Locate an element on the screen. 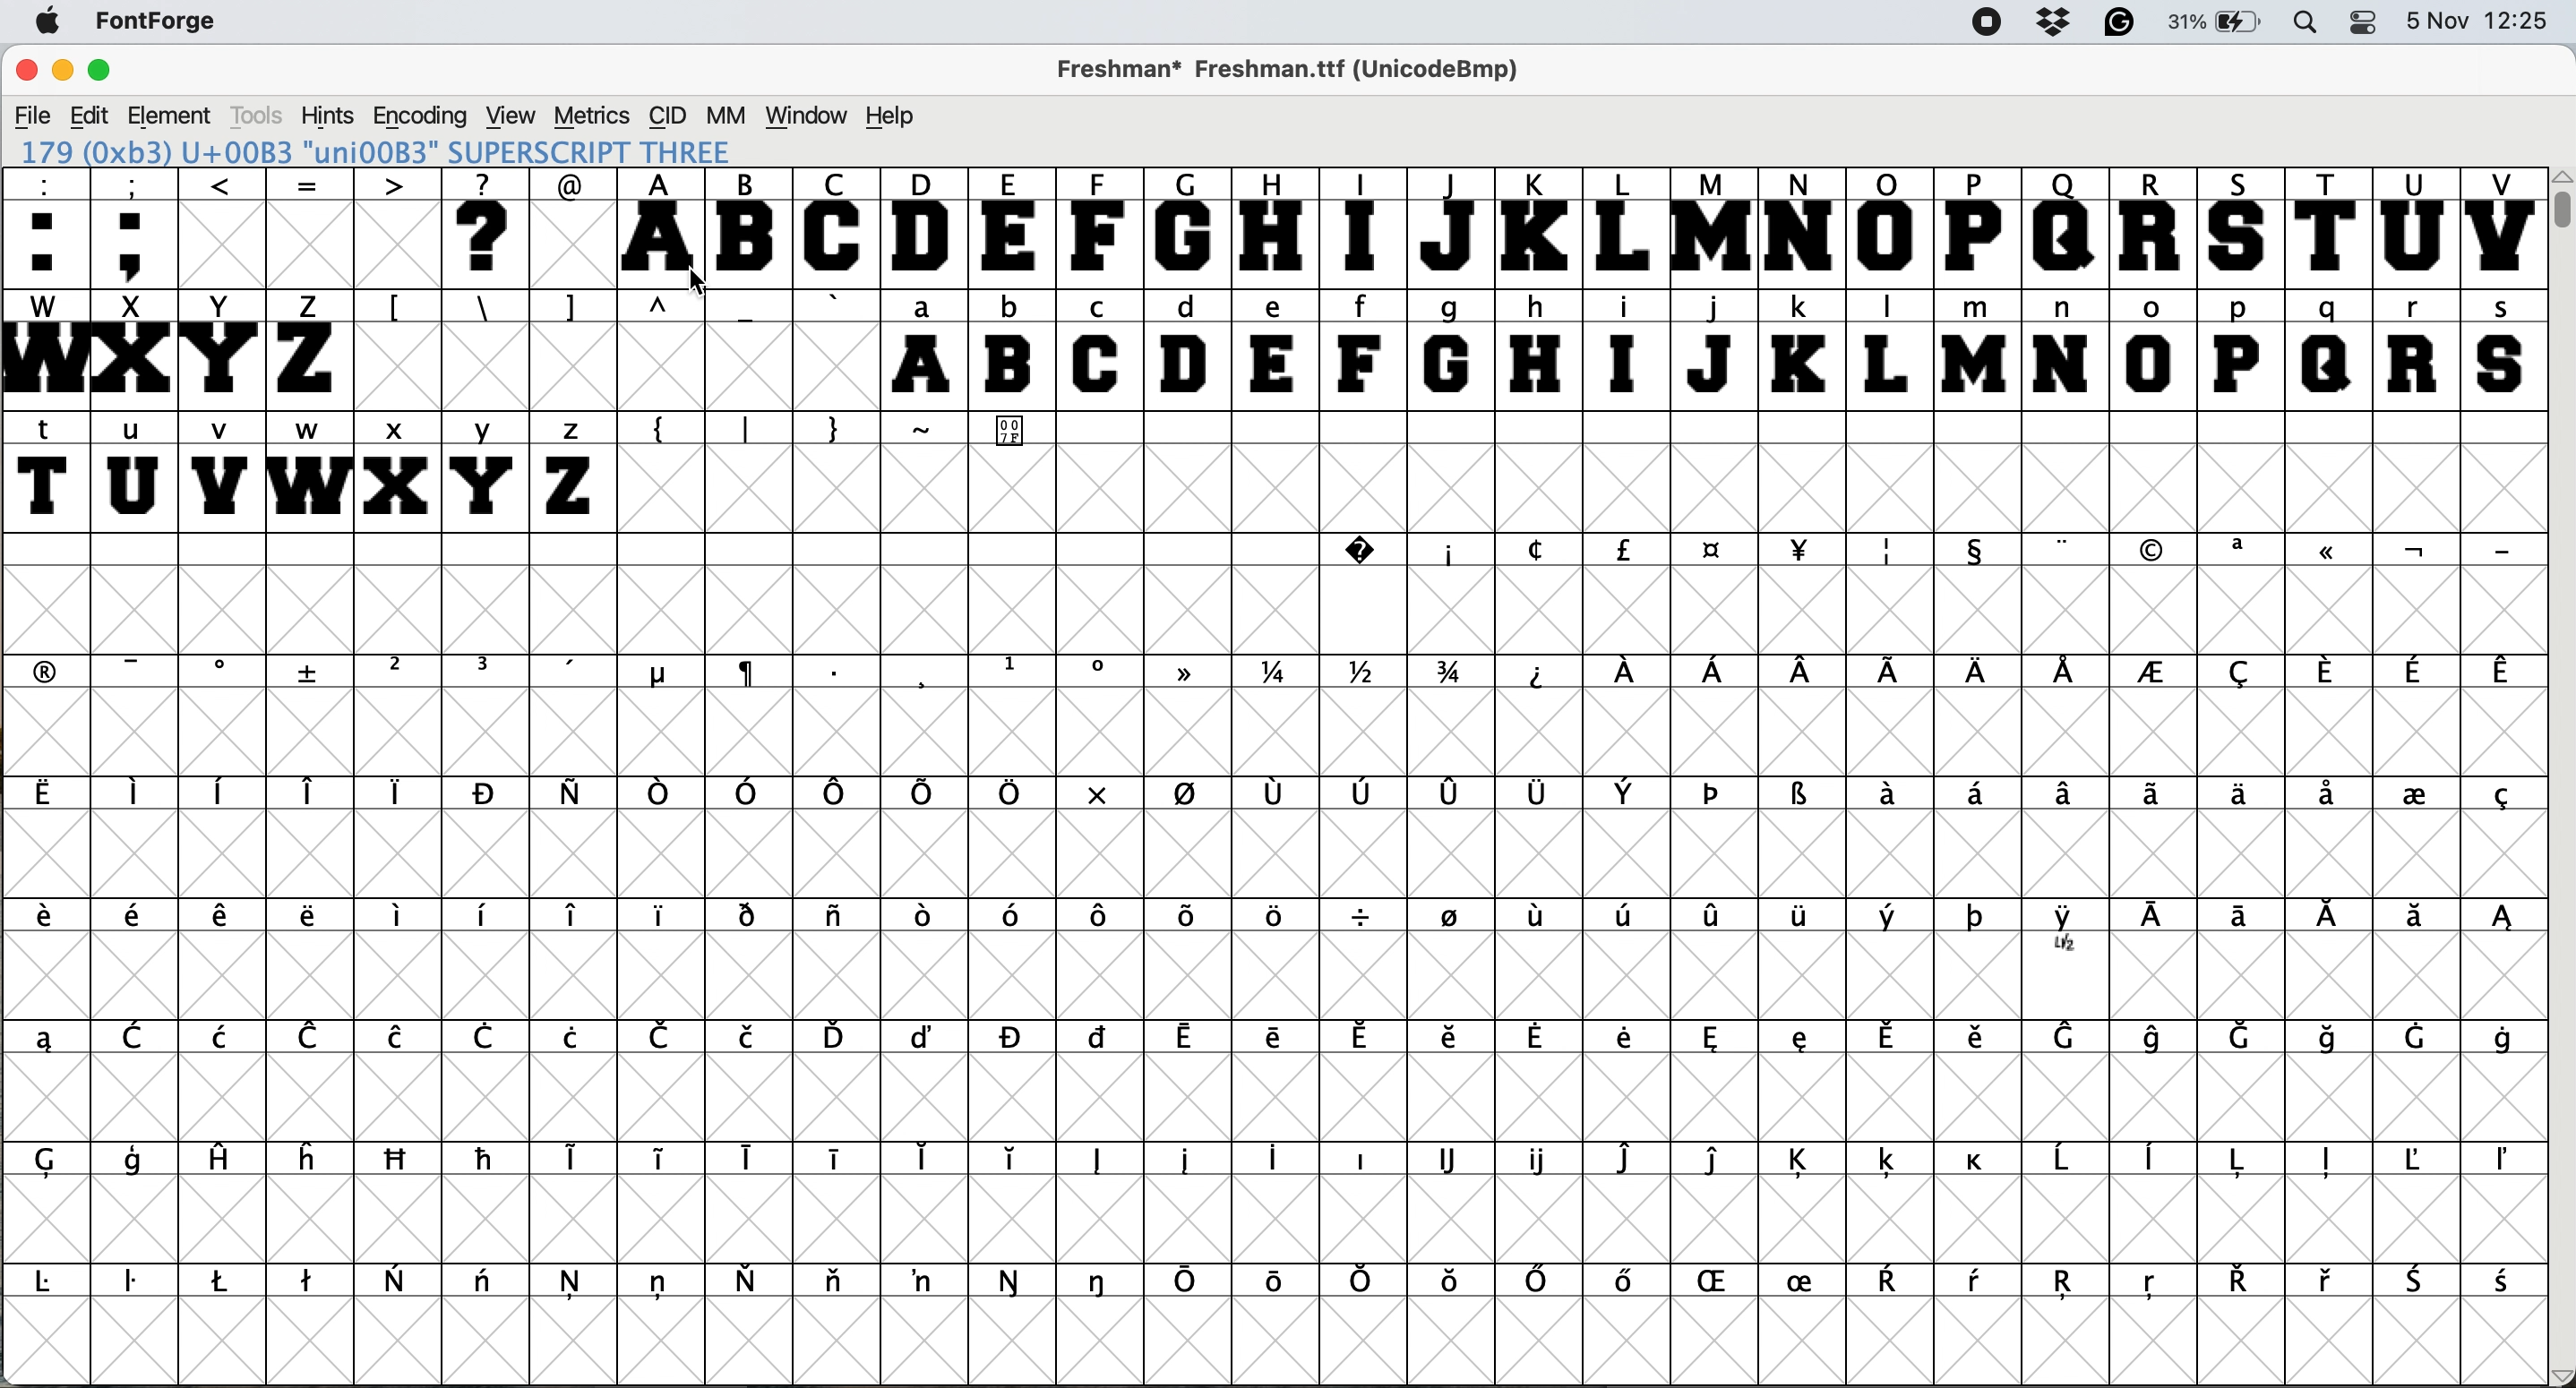 This screenshot has width=2576, height=1388. > is located at coordinates (400, 228).